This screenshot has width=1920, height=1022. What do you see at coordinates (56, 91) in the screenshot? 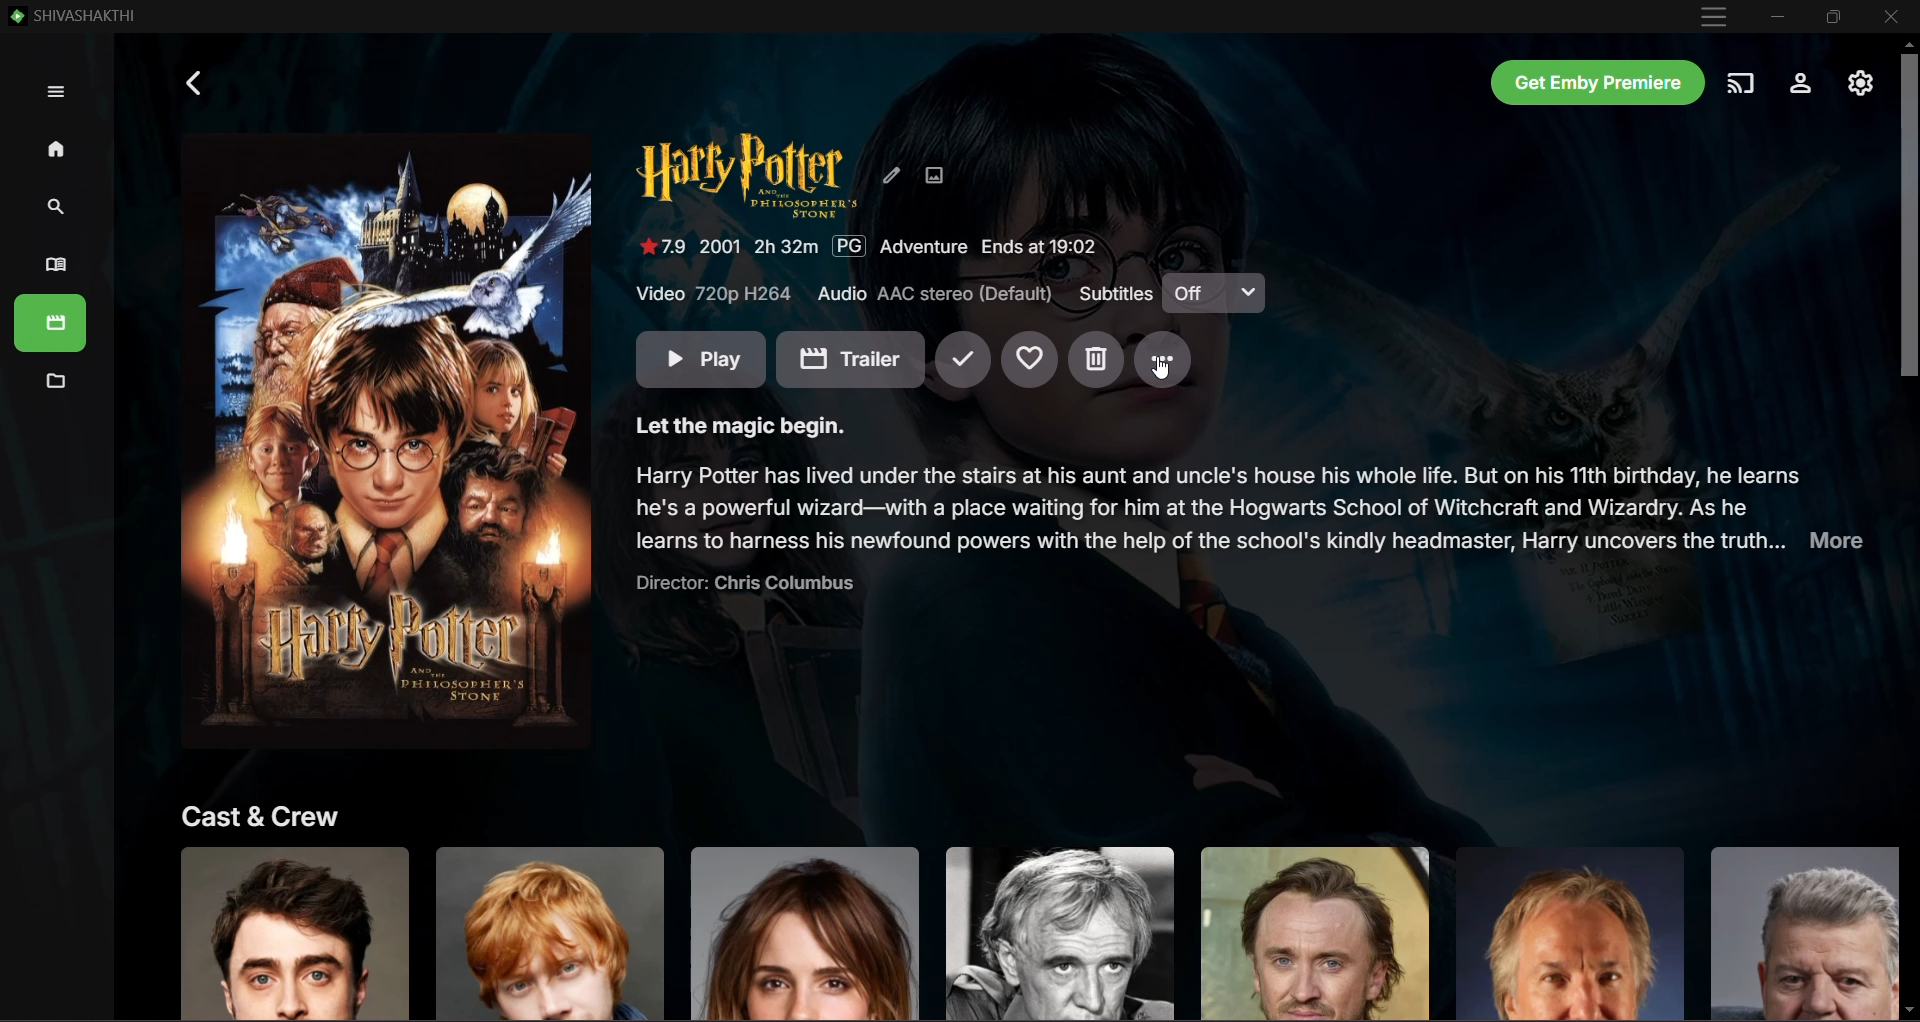
I see `Expand` at bounding box center [56, 91].